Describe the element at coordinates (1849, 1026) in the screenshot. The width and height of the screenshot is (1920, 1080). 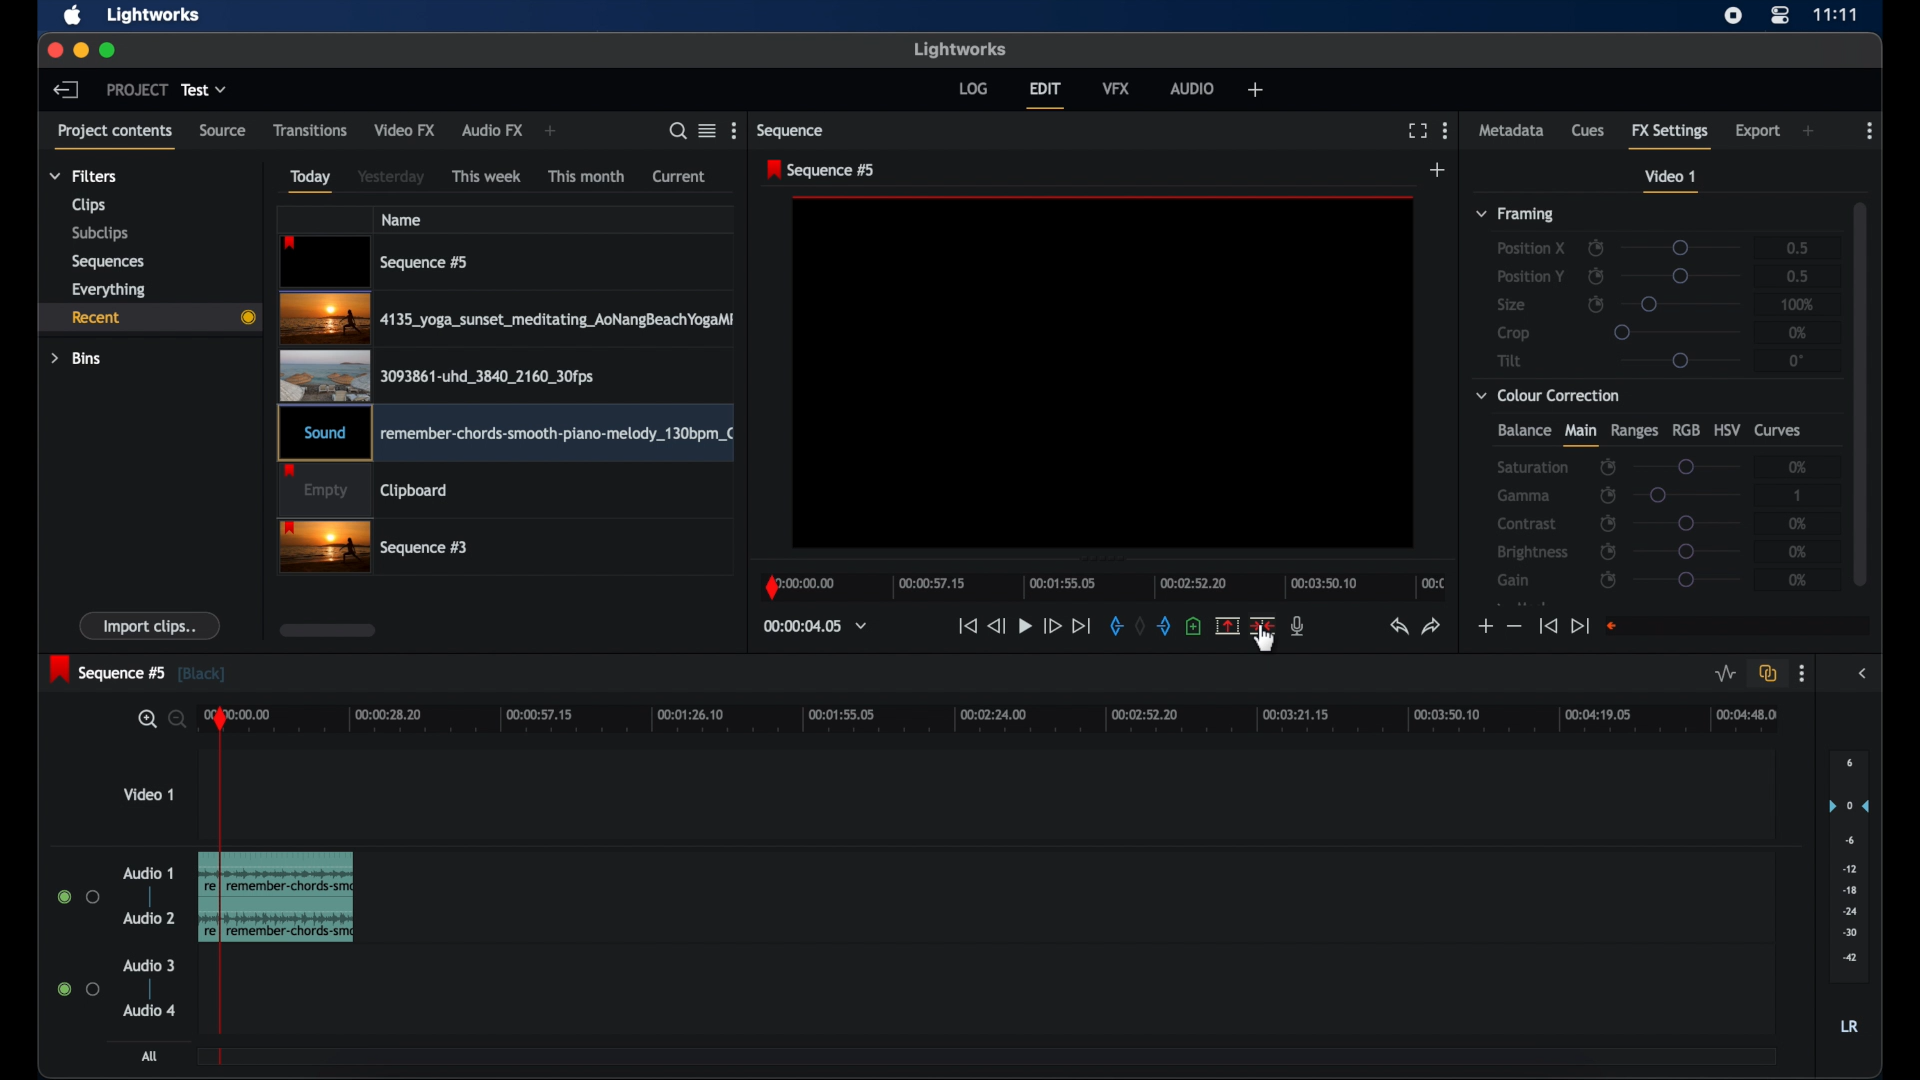
I see `LR` at that location.